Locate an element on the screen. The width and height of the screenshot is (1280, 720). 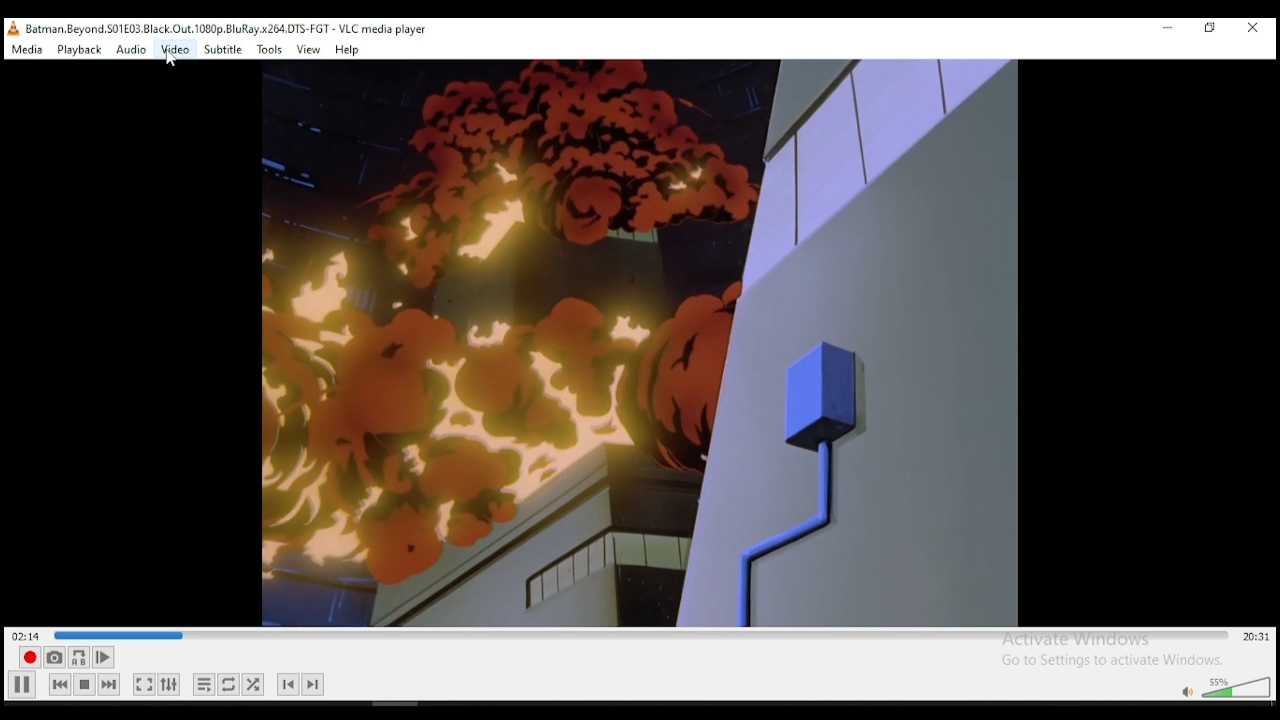
help is located at coordinates (347, 50).